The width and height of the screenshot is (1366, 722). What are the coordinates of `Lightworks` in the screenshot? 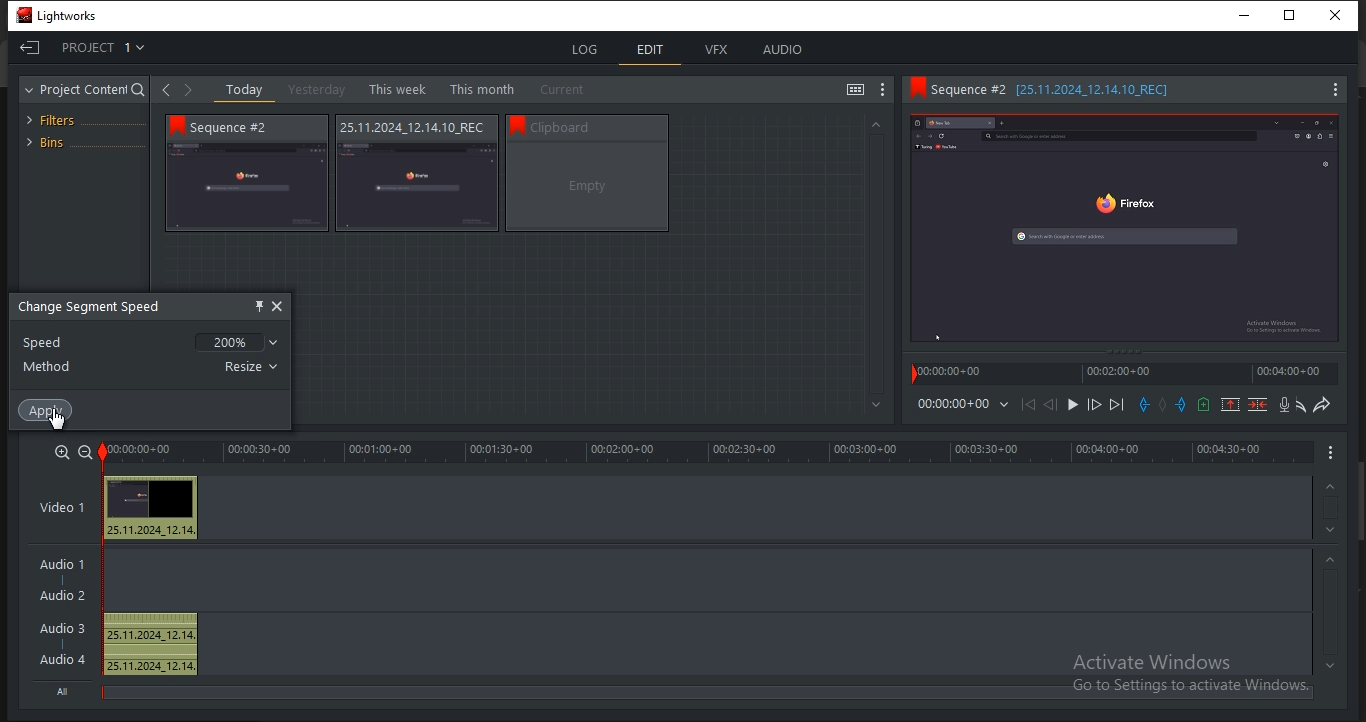 It's located at (62, 15).